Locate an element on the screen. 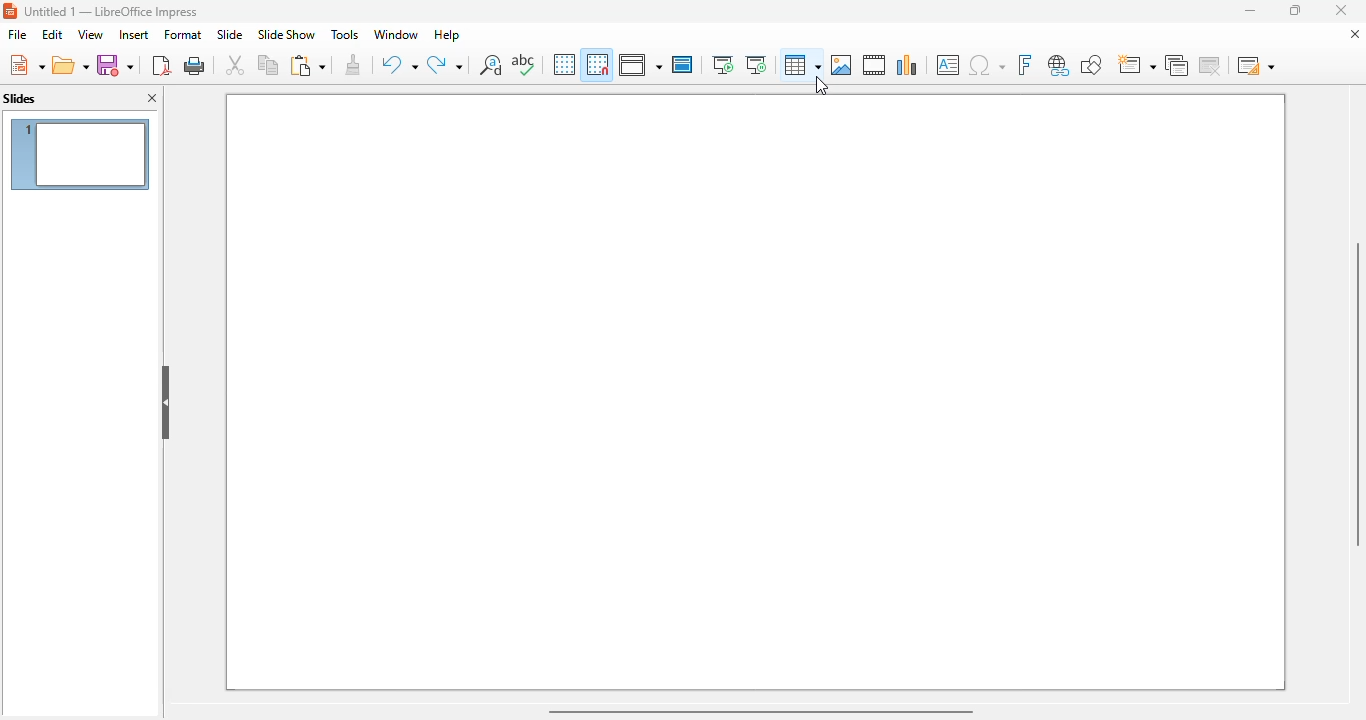 Image resolution: width=1366 pixels, height=720 pixels. slide layout is located at coordinates (1257, 65).